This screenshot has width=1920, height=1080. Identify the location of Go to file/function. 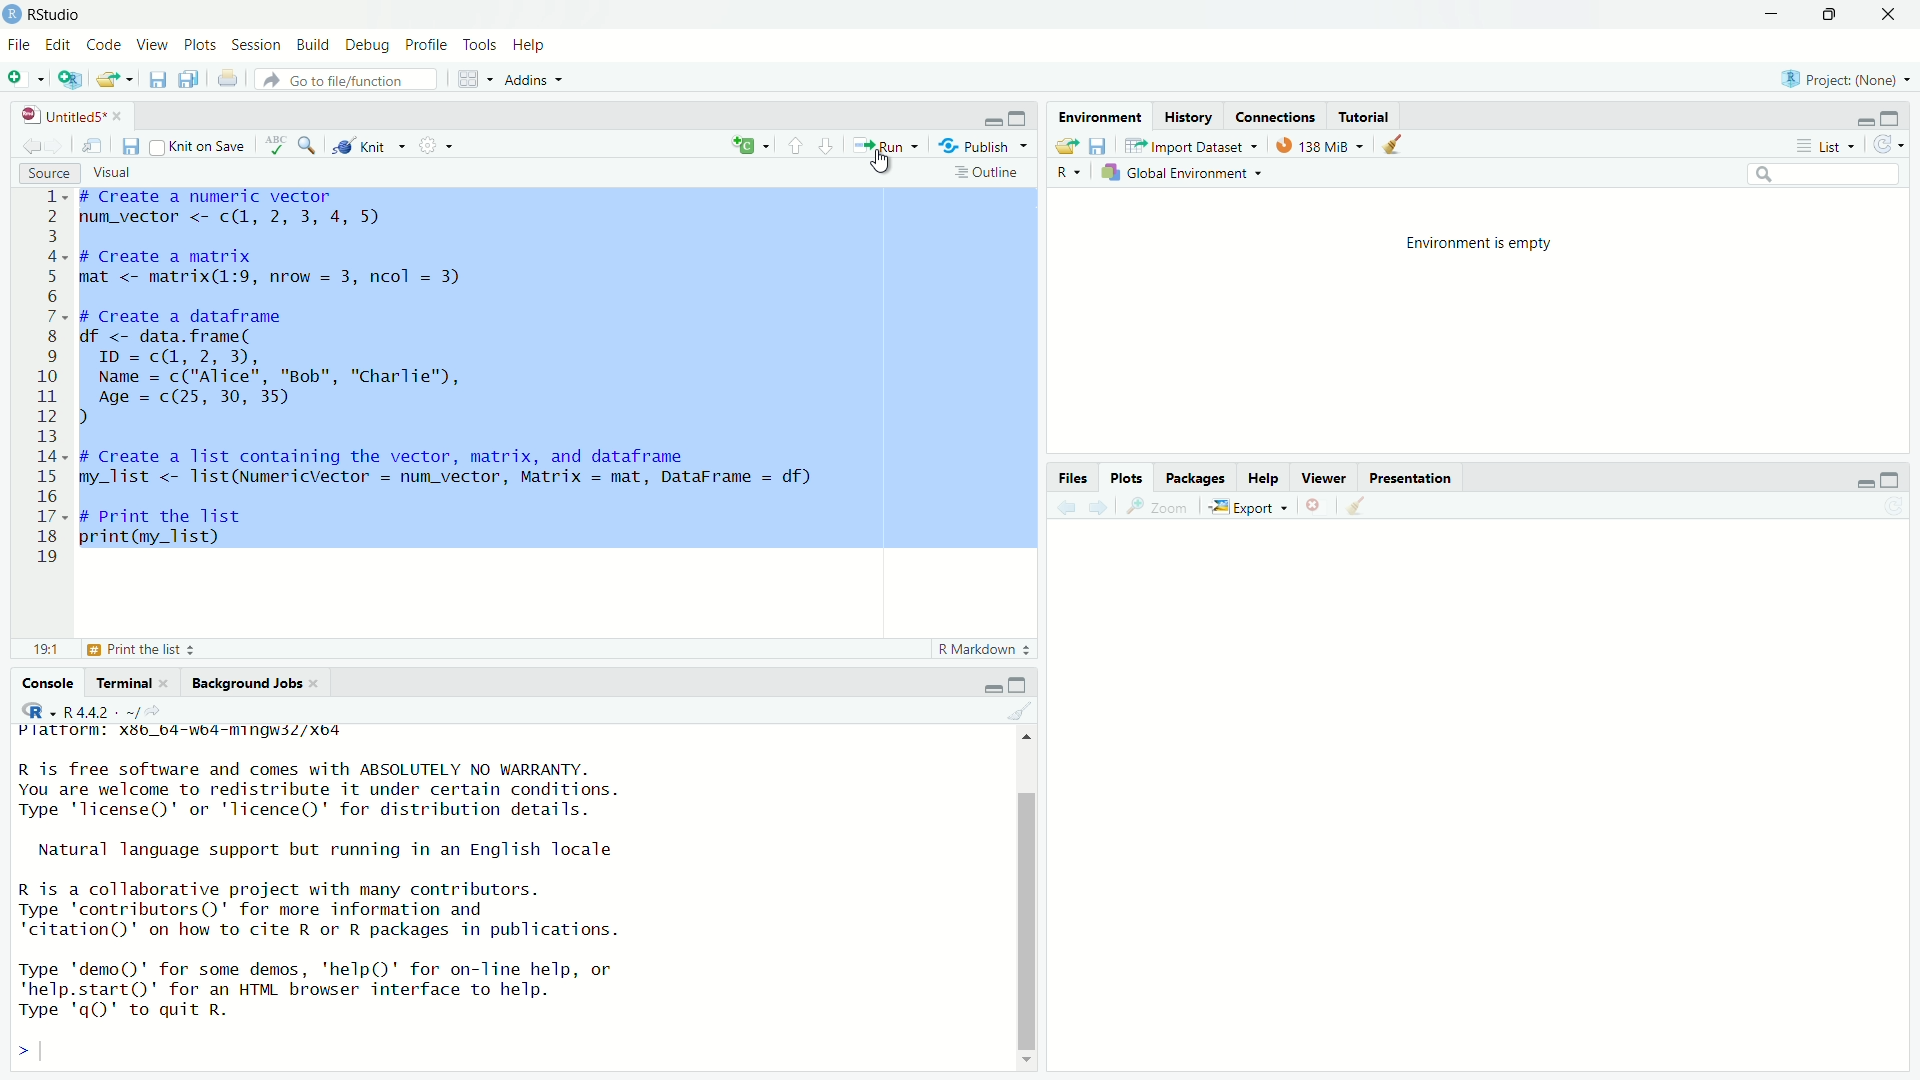
(333, 79).